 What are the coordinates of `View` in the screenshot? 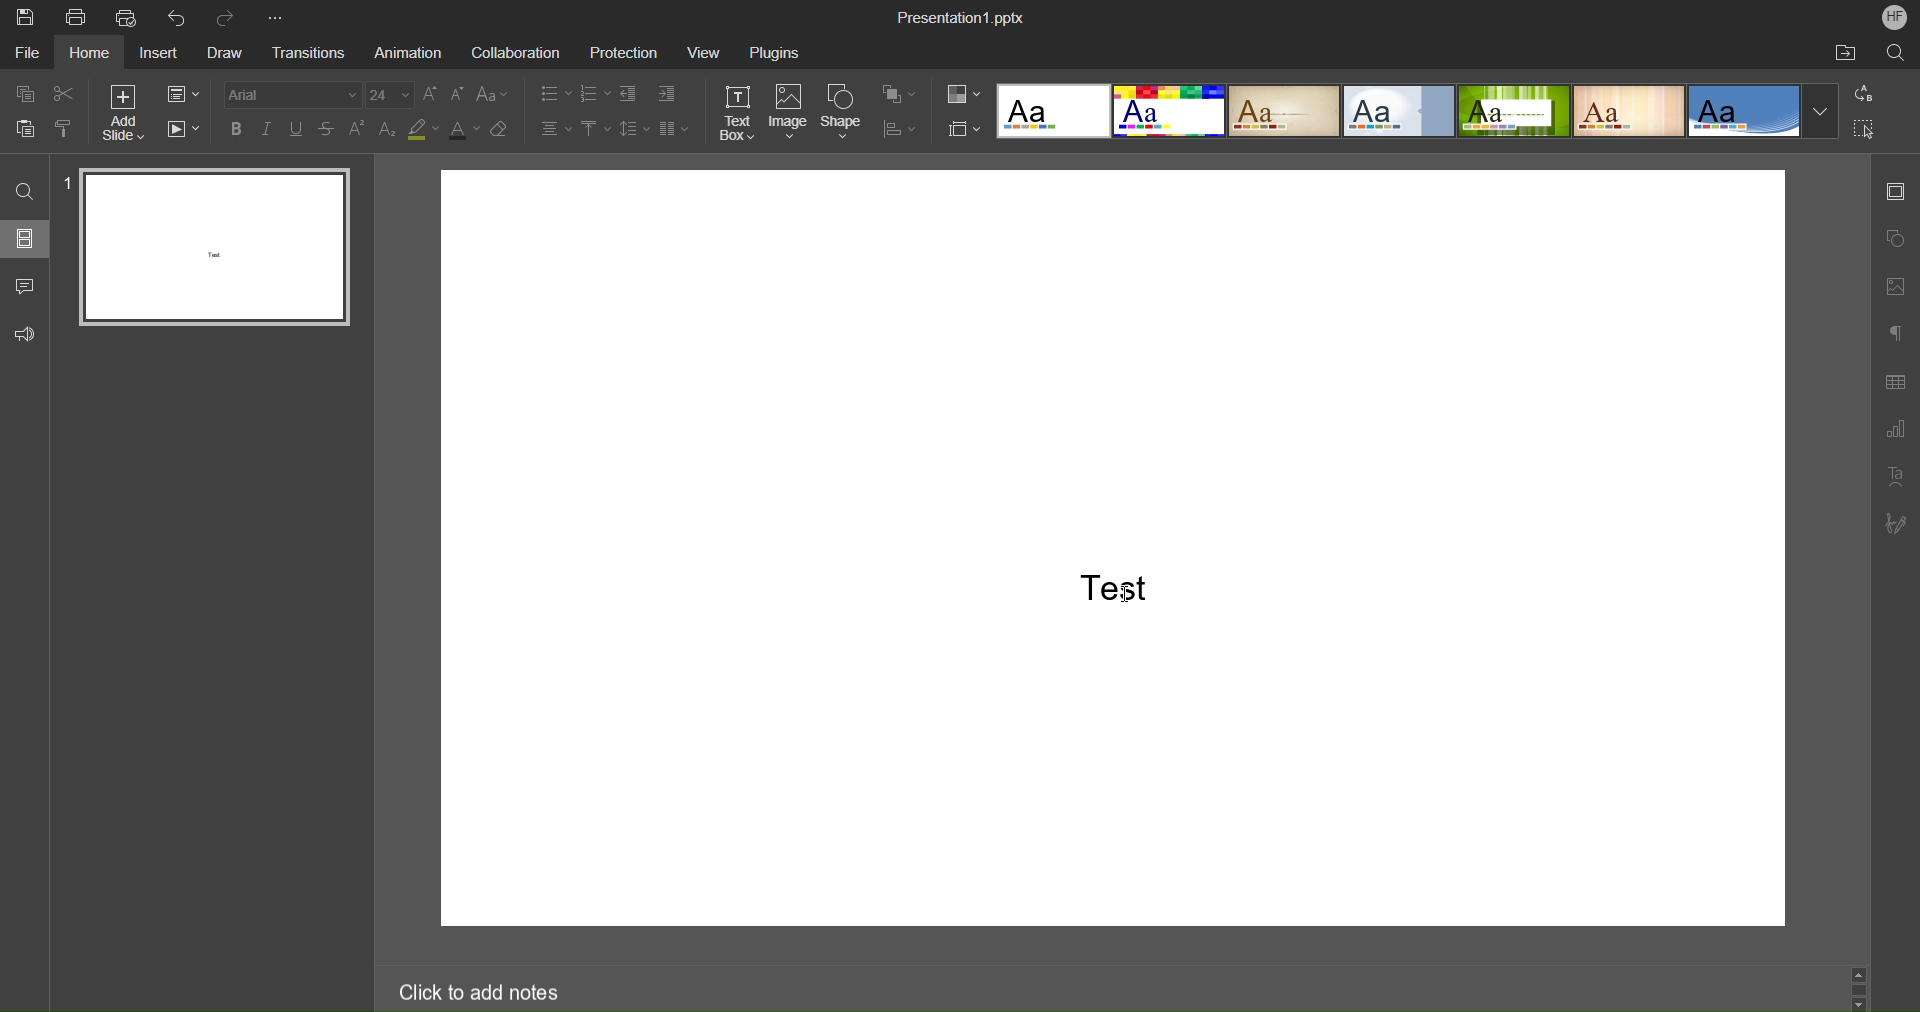 It's located at (703, 52).